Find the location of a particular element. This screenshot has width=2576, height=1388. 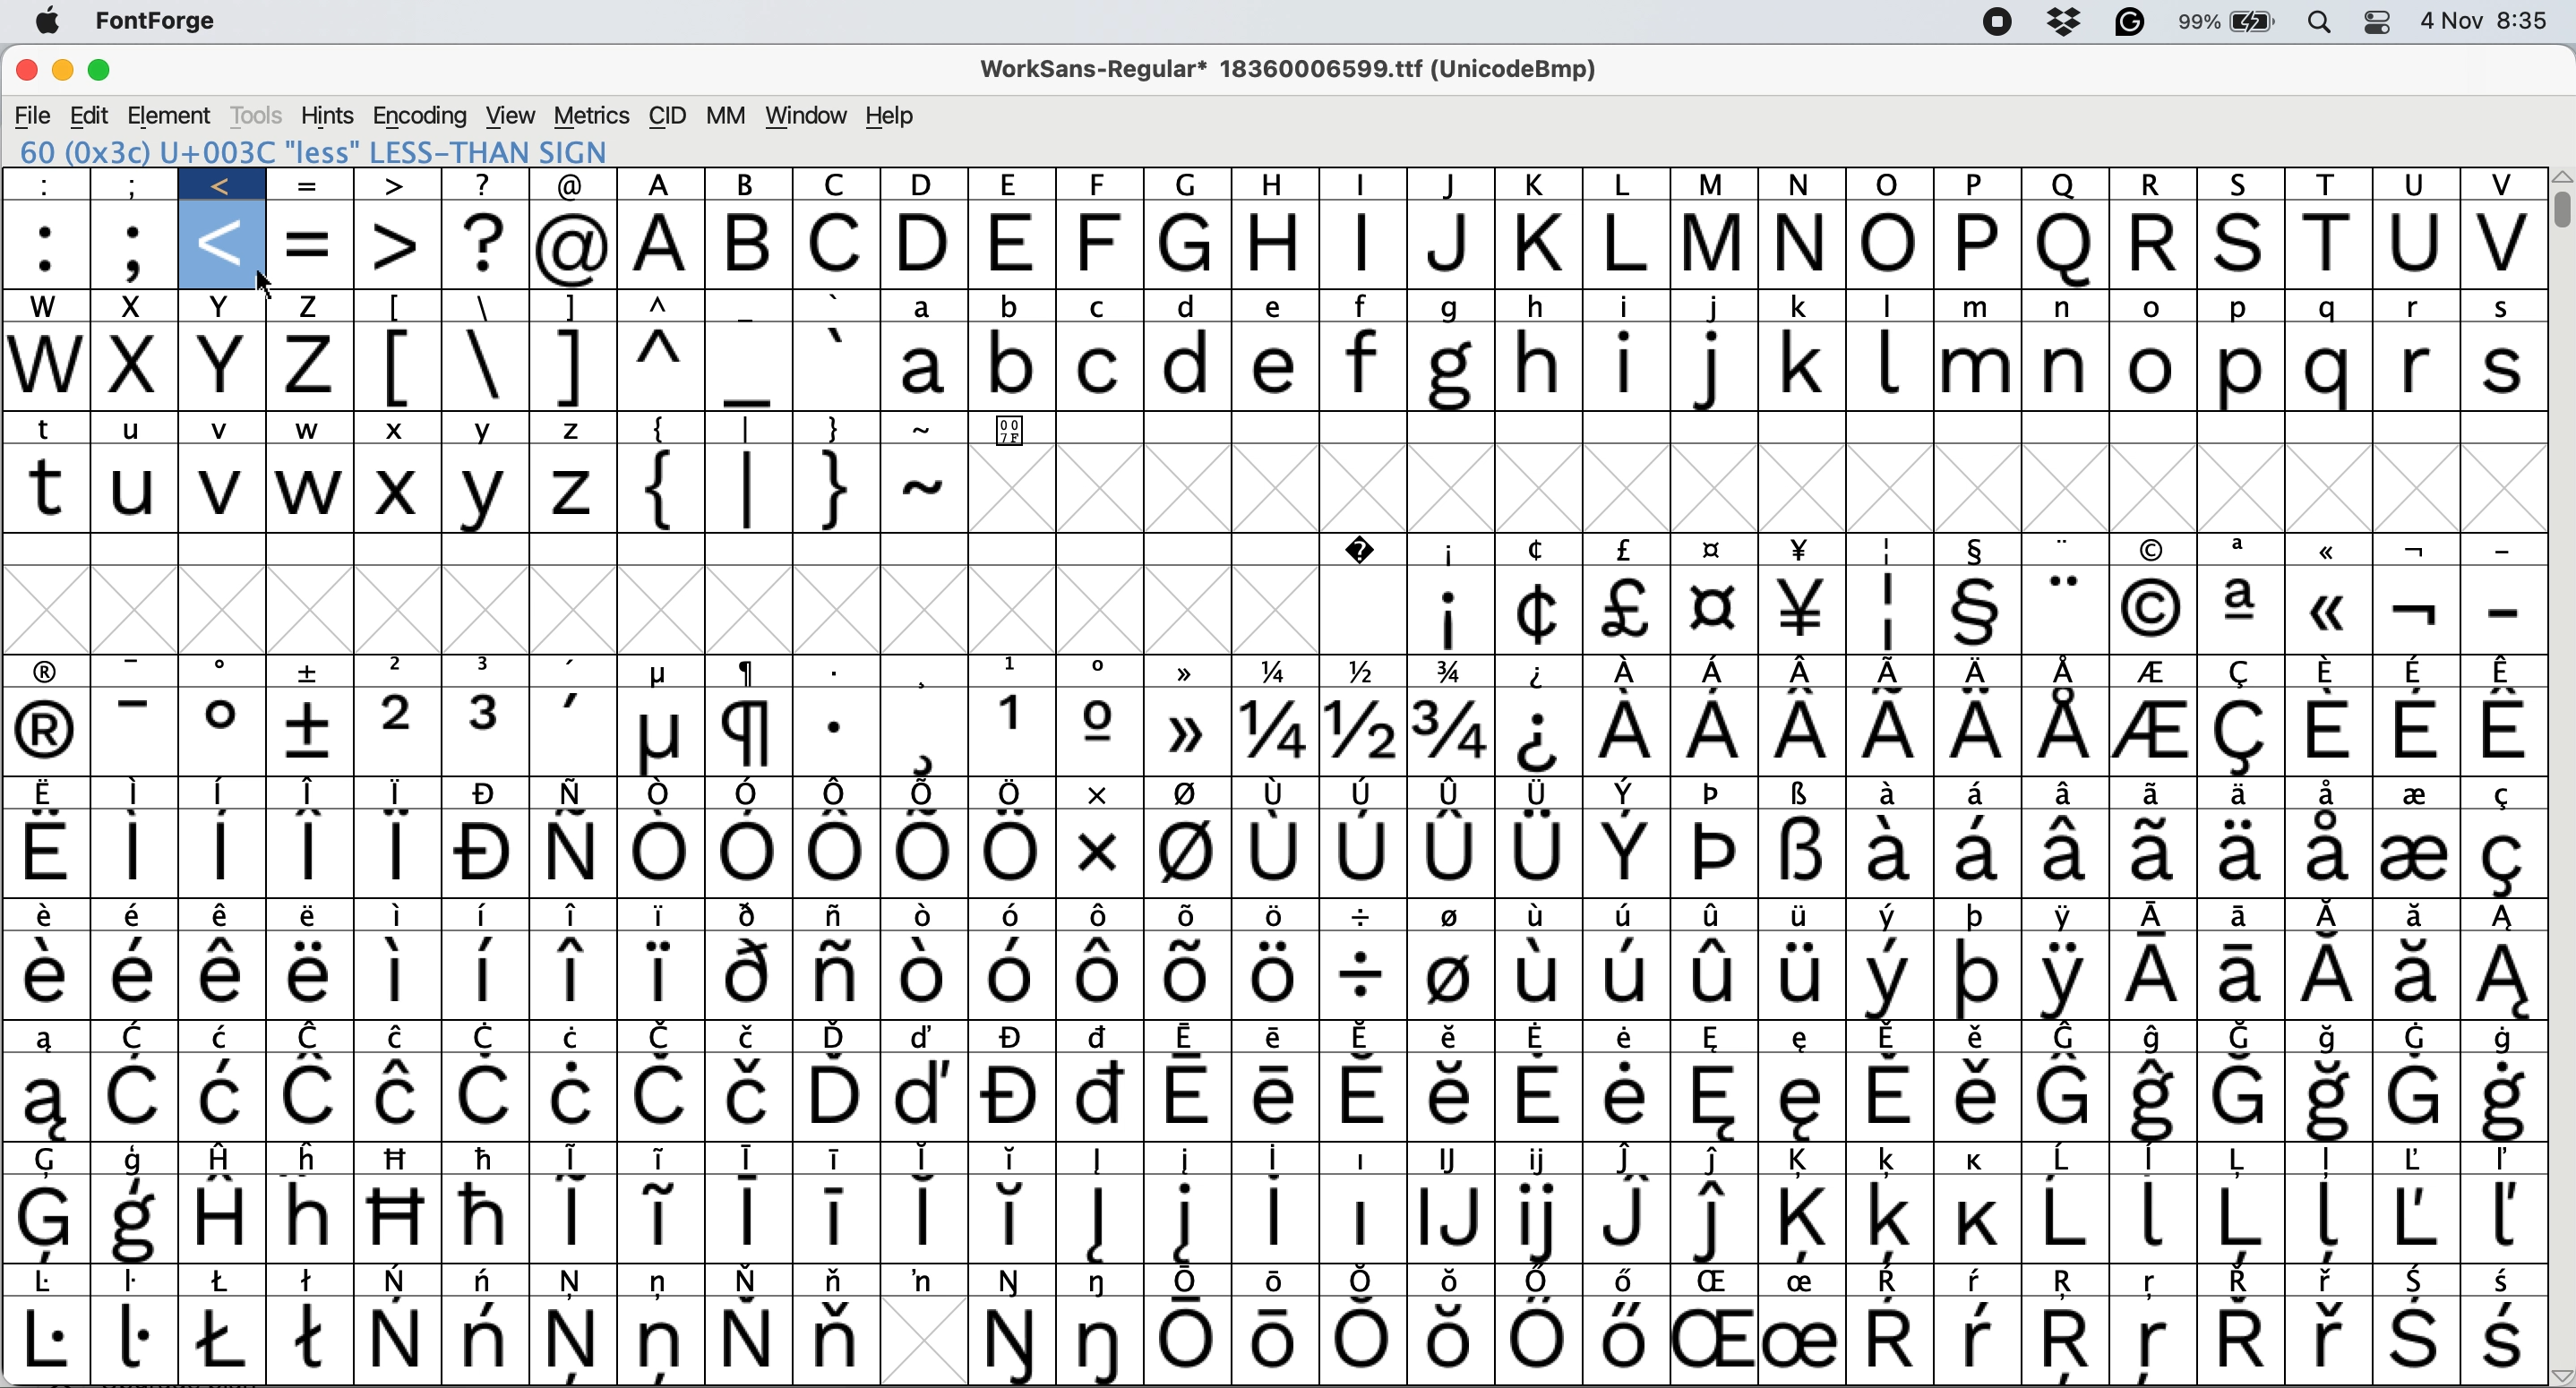

Symbol is located at coordinates (2153, 606).